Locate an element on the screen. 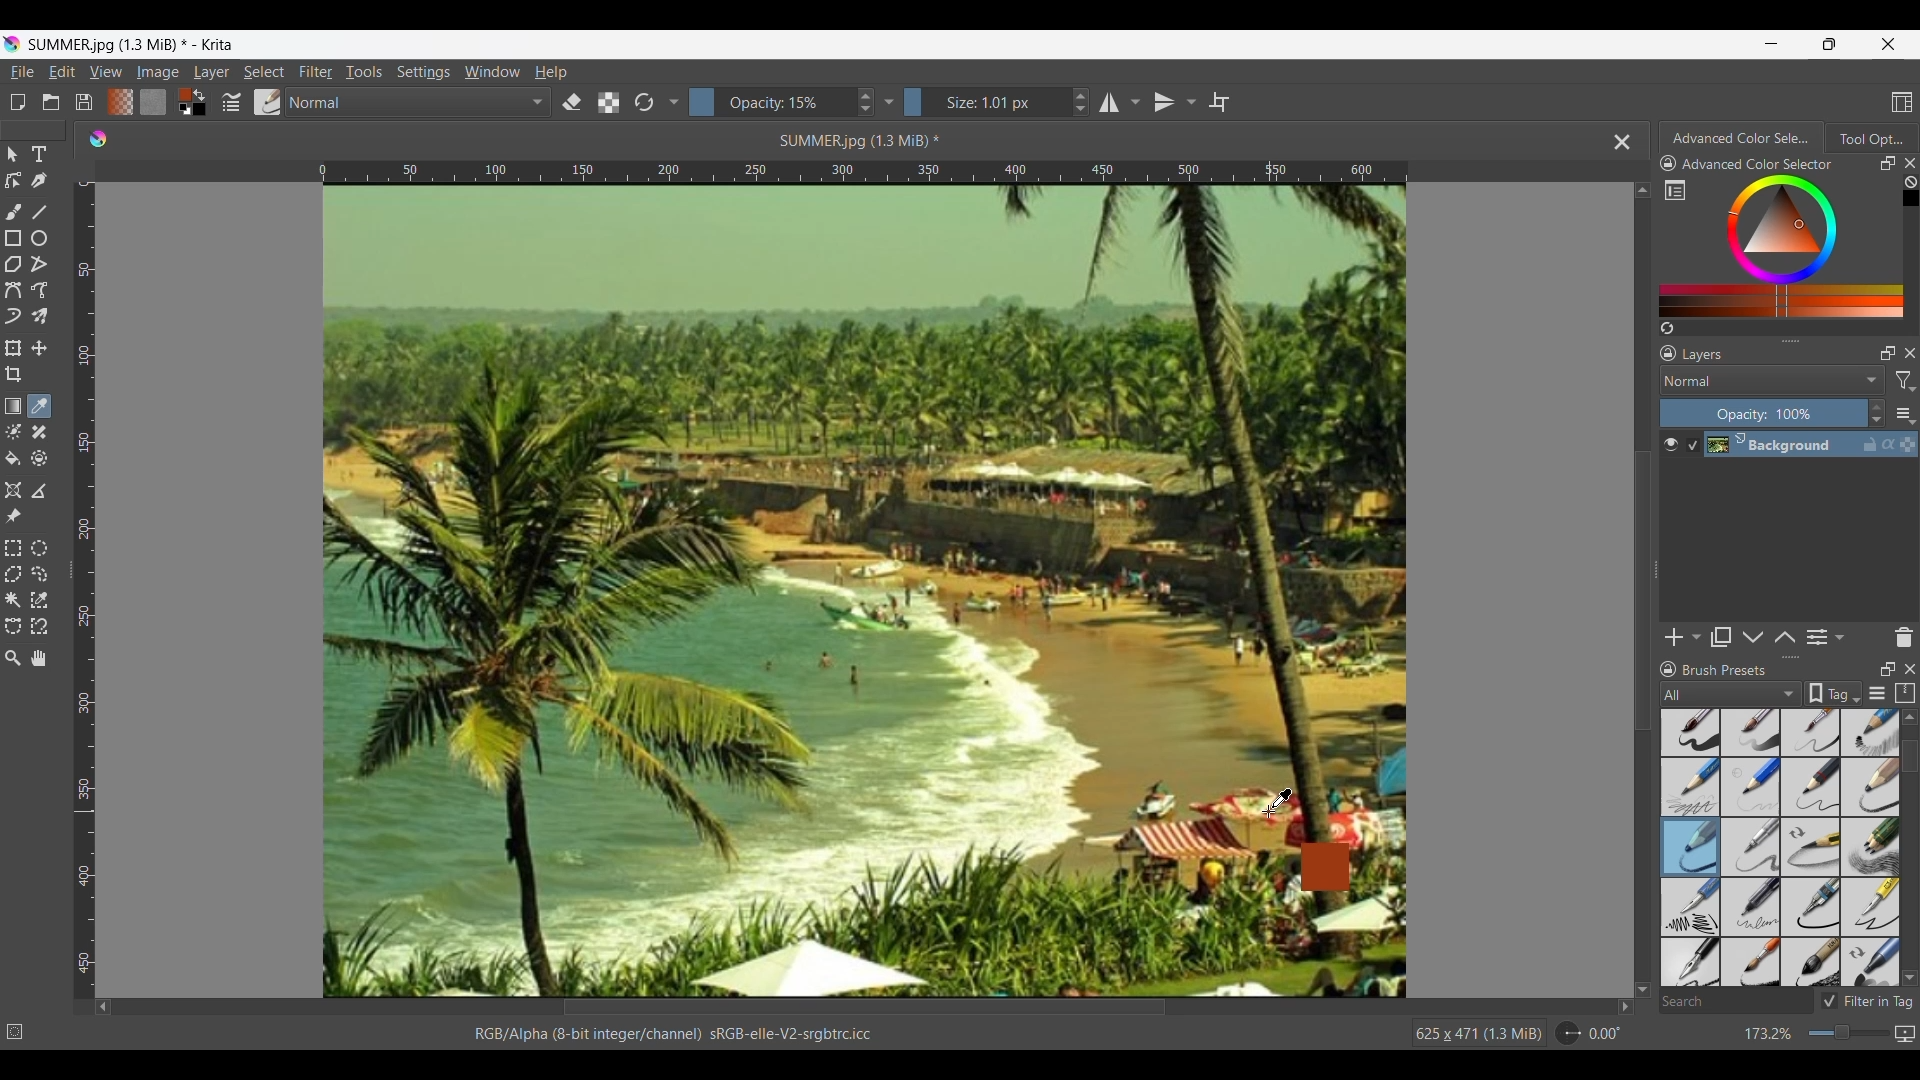  Elliptical selection tool is located at coordinates (38, 549).